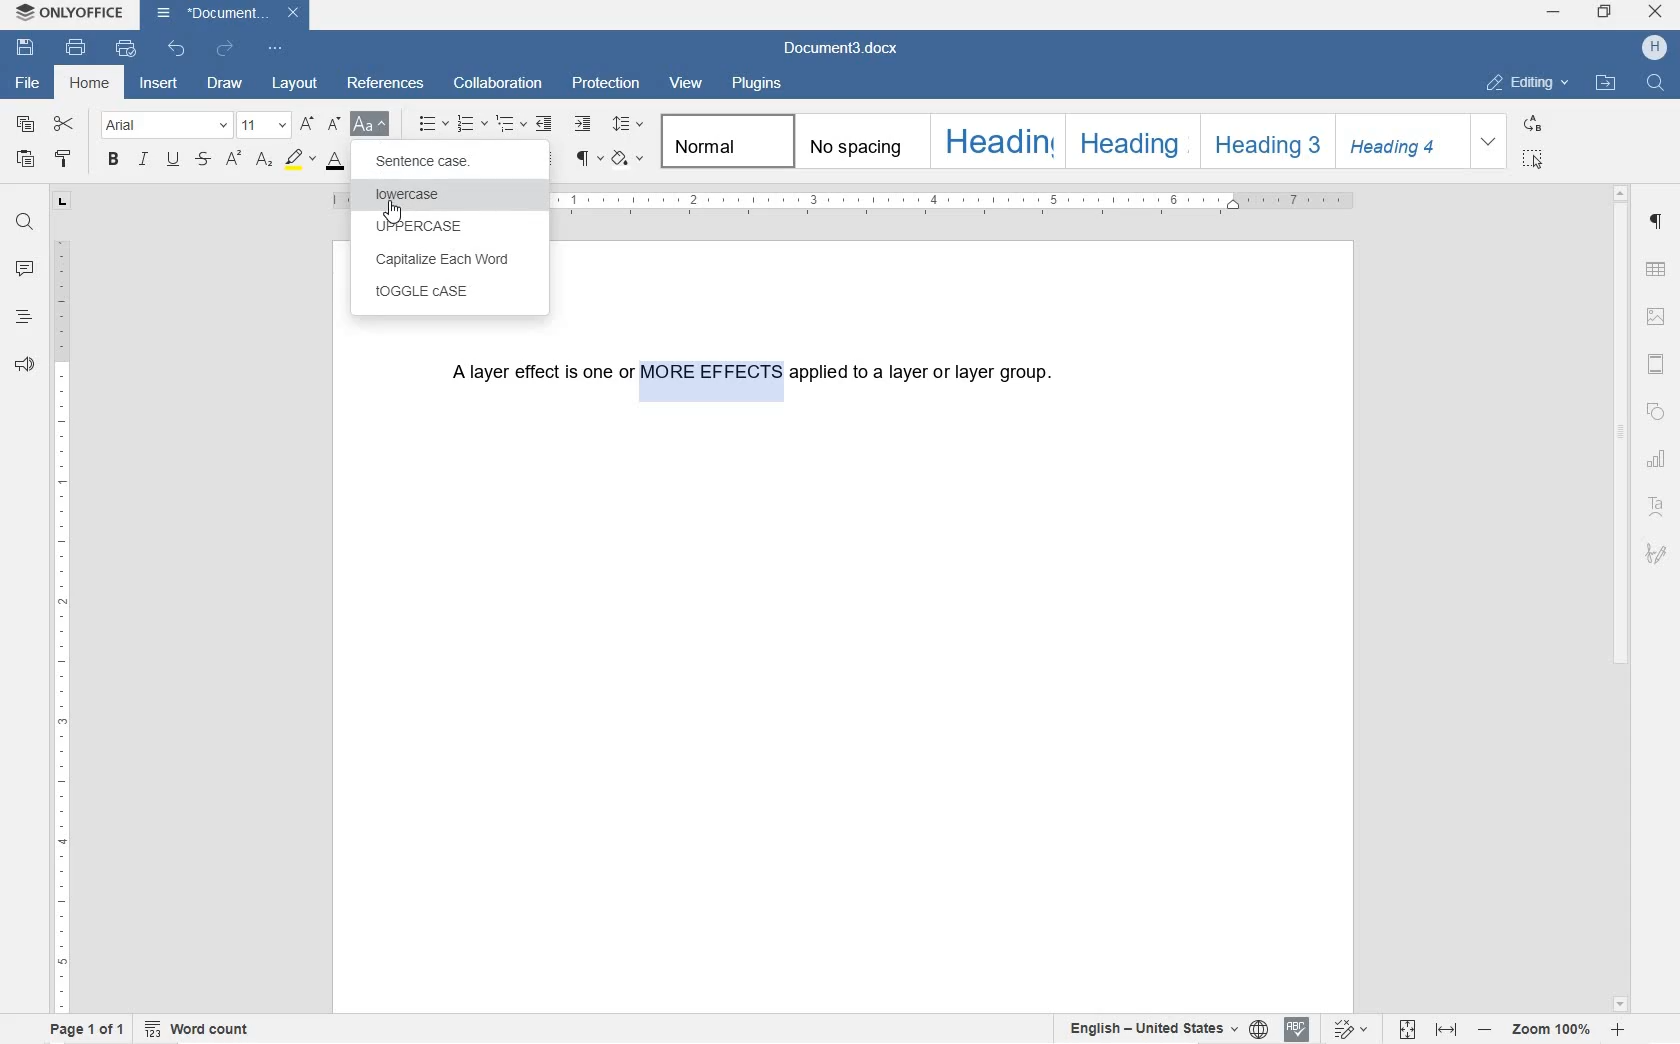  What do you see at coordinates (457, 297) in the screenshot?
I see `TOGGLE CASE` at bounding box center [457, 297].